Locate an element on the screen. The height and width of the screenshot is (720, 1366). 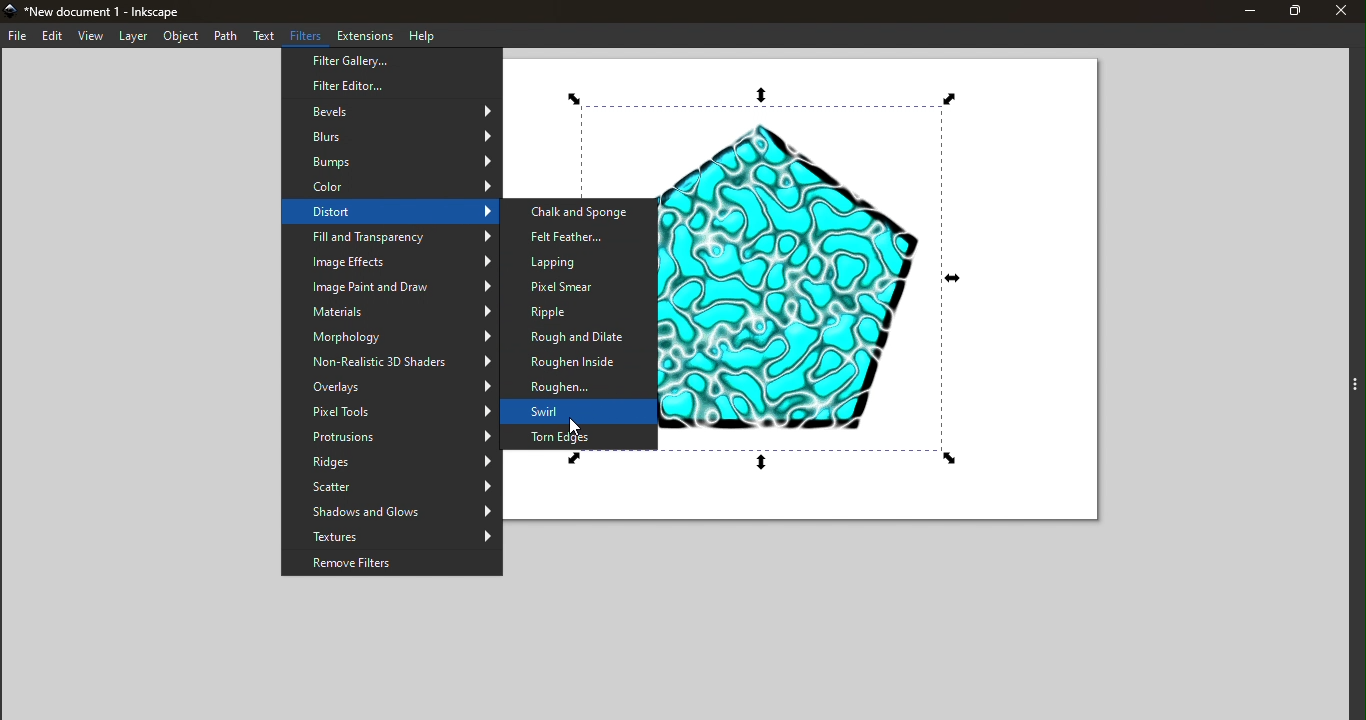
cursor is located at coordinates (576, 427).